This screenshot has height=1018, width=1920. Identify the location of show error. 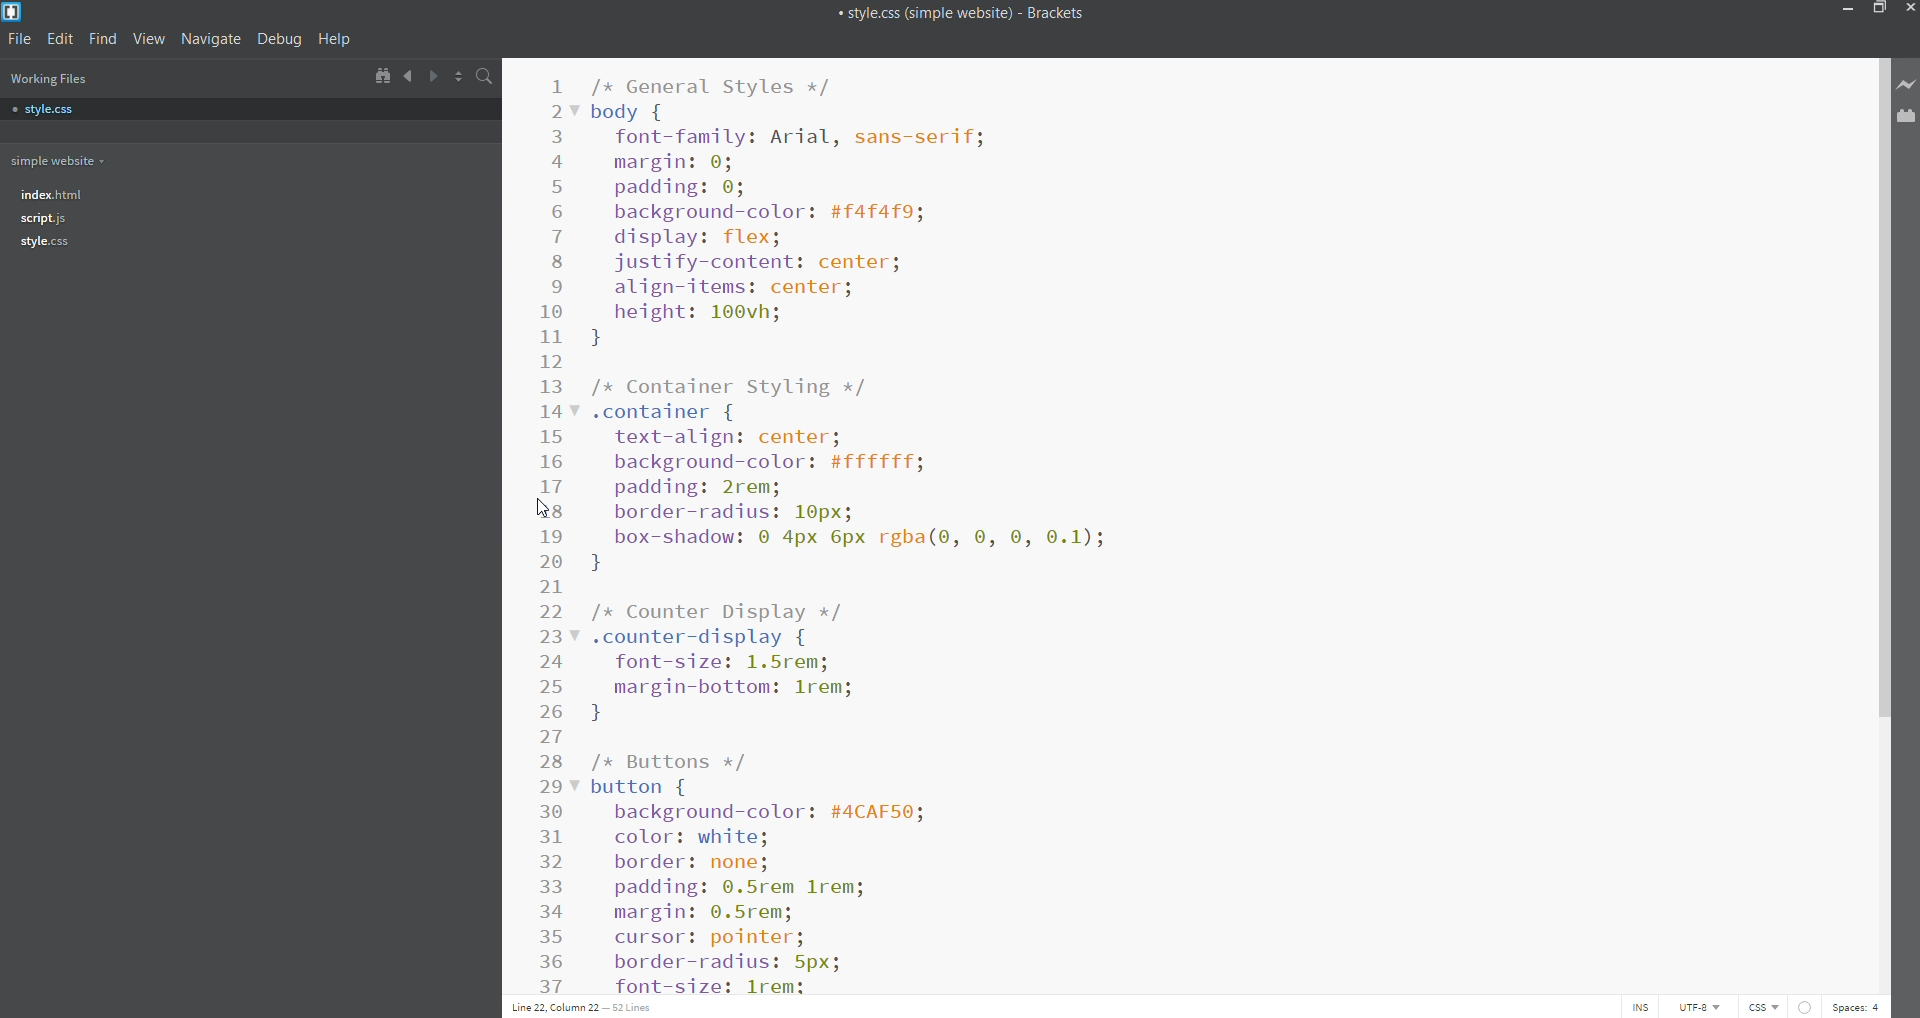
(1806, 1007).